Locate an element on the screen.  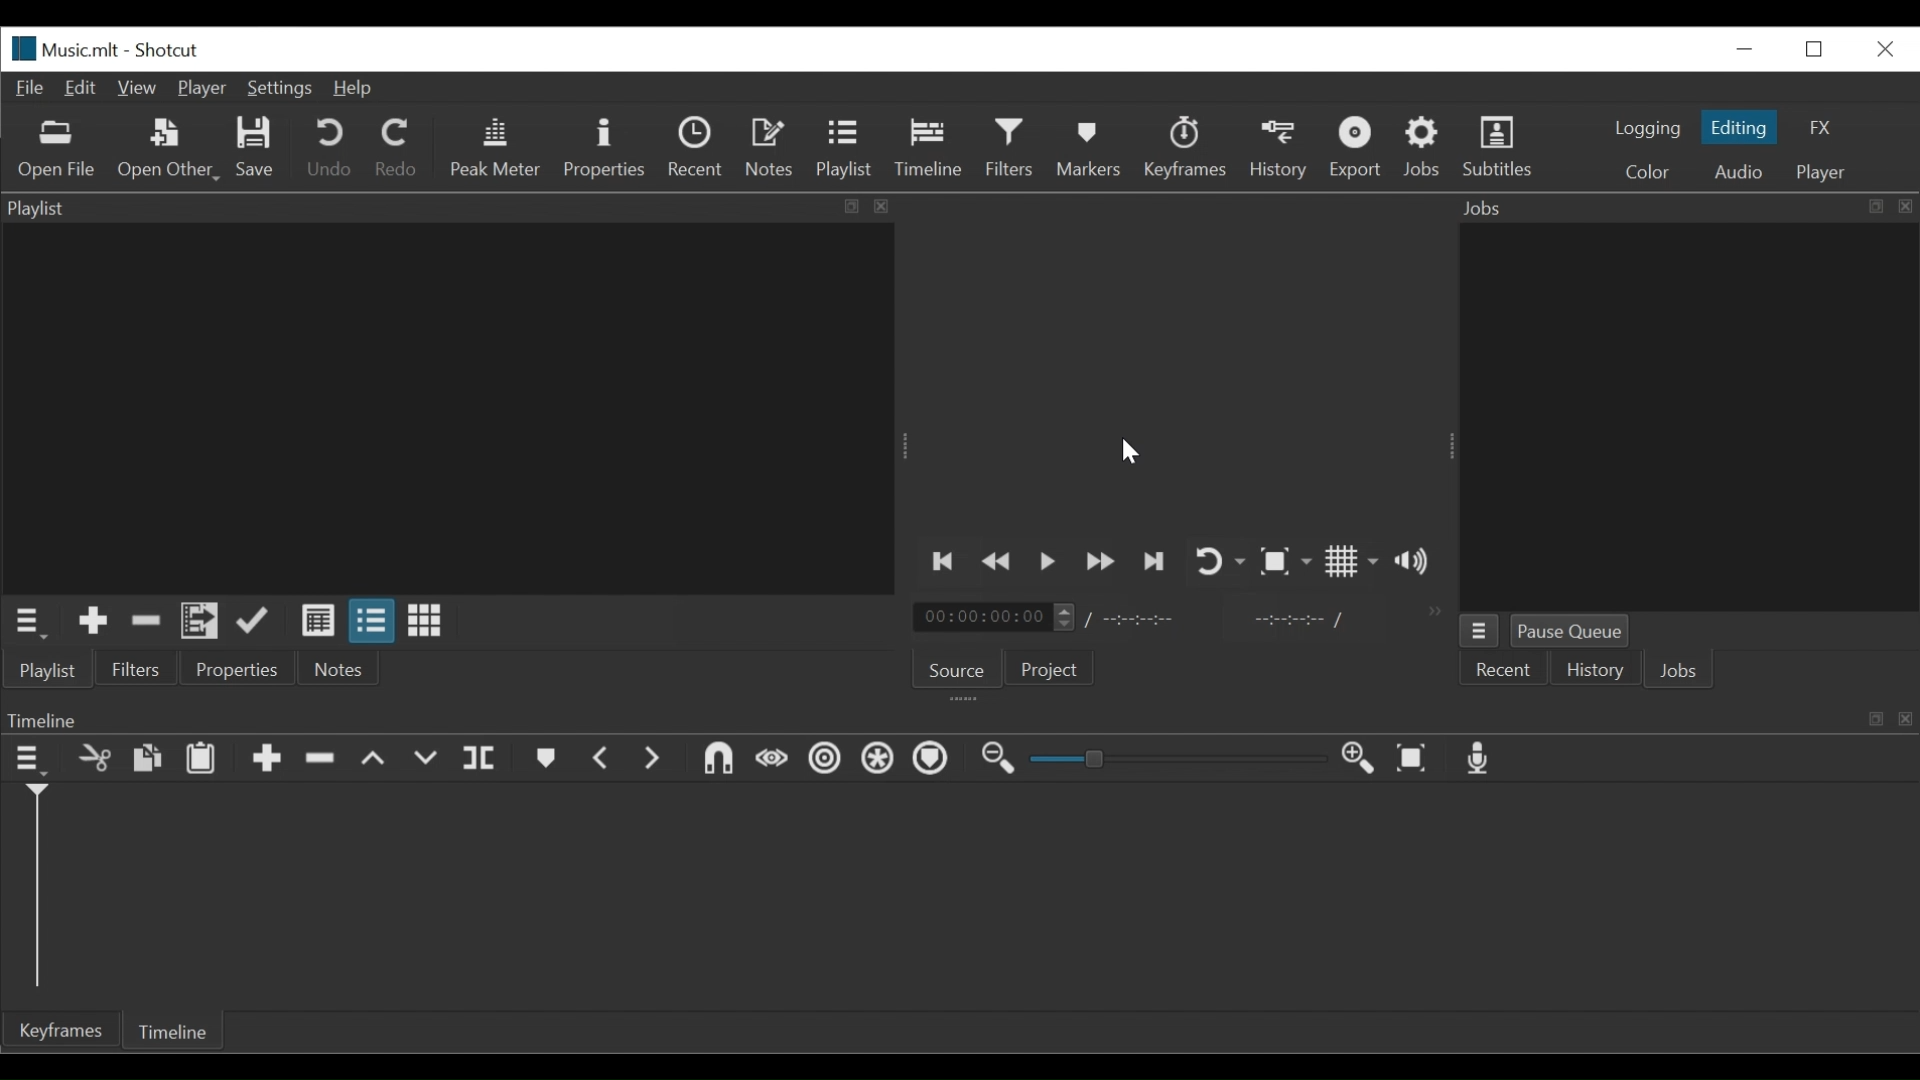
File is located at coordinates (31, 90).